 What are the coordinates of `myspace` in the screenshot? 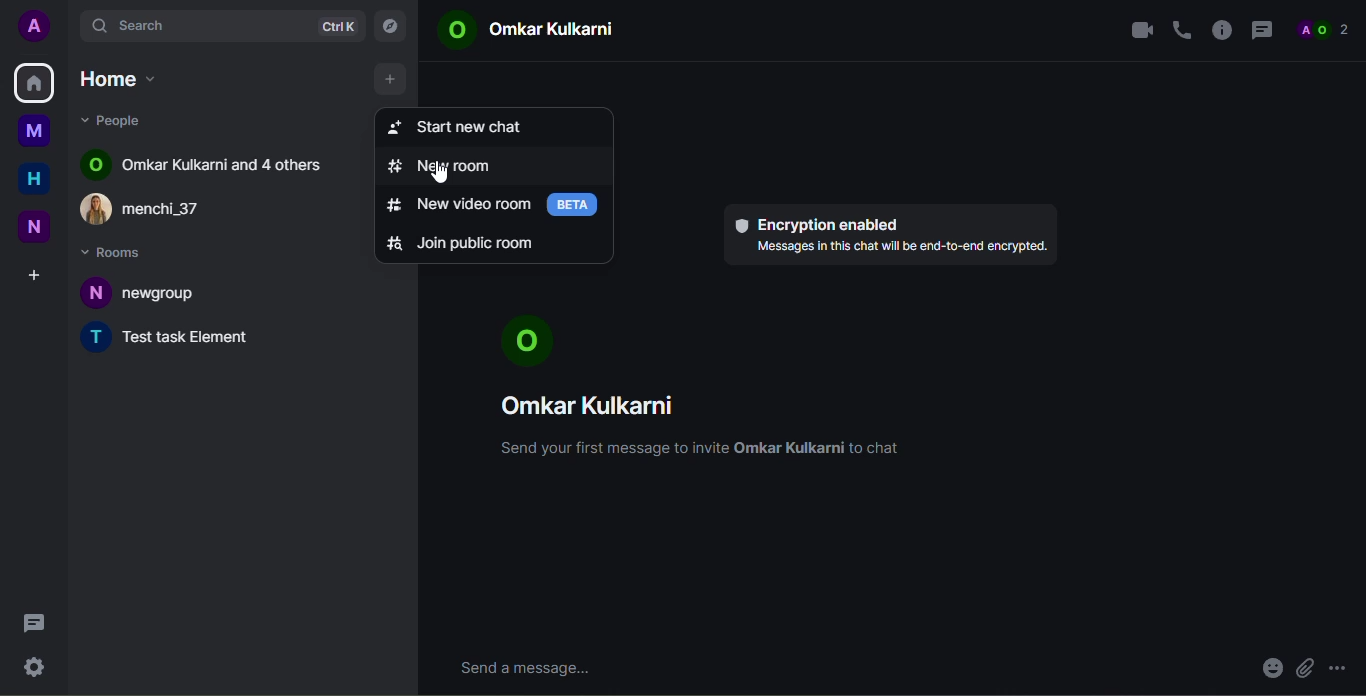 It's located at (34, 130).